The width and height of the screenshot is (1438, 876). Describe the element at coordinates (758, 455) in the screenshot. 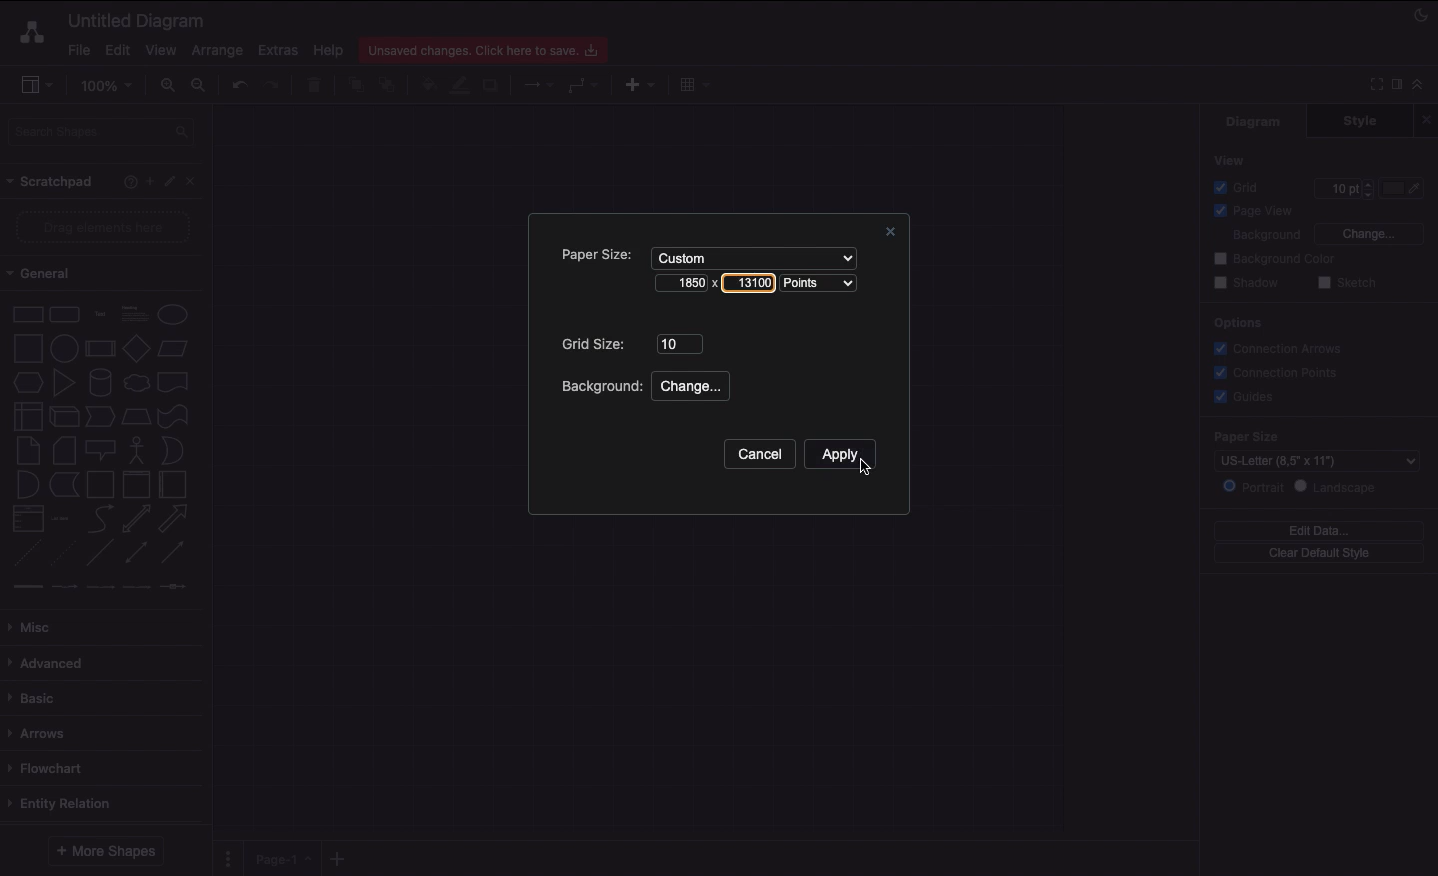

I see `Cancel` at that location.